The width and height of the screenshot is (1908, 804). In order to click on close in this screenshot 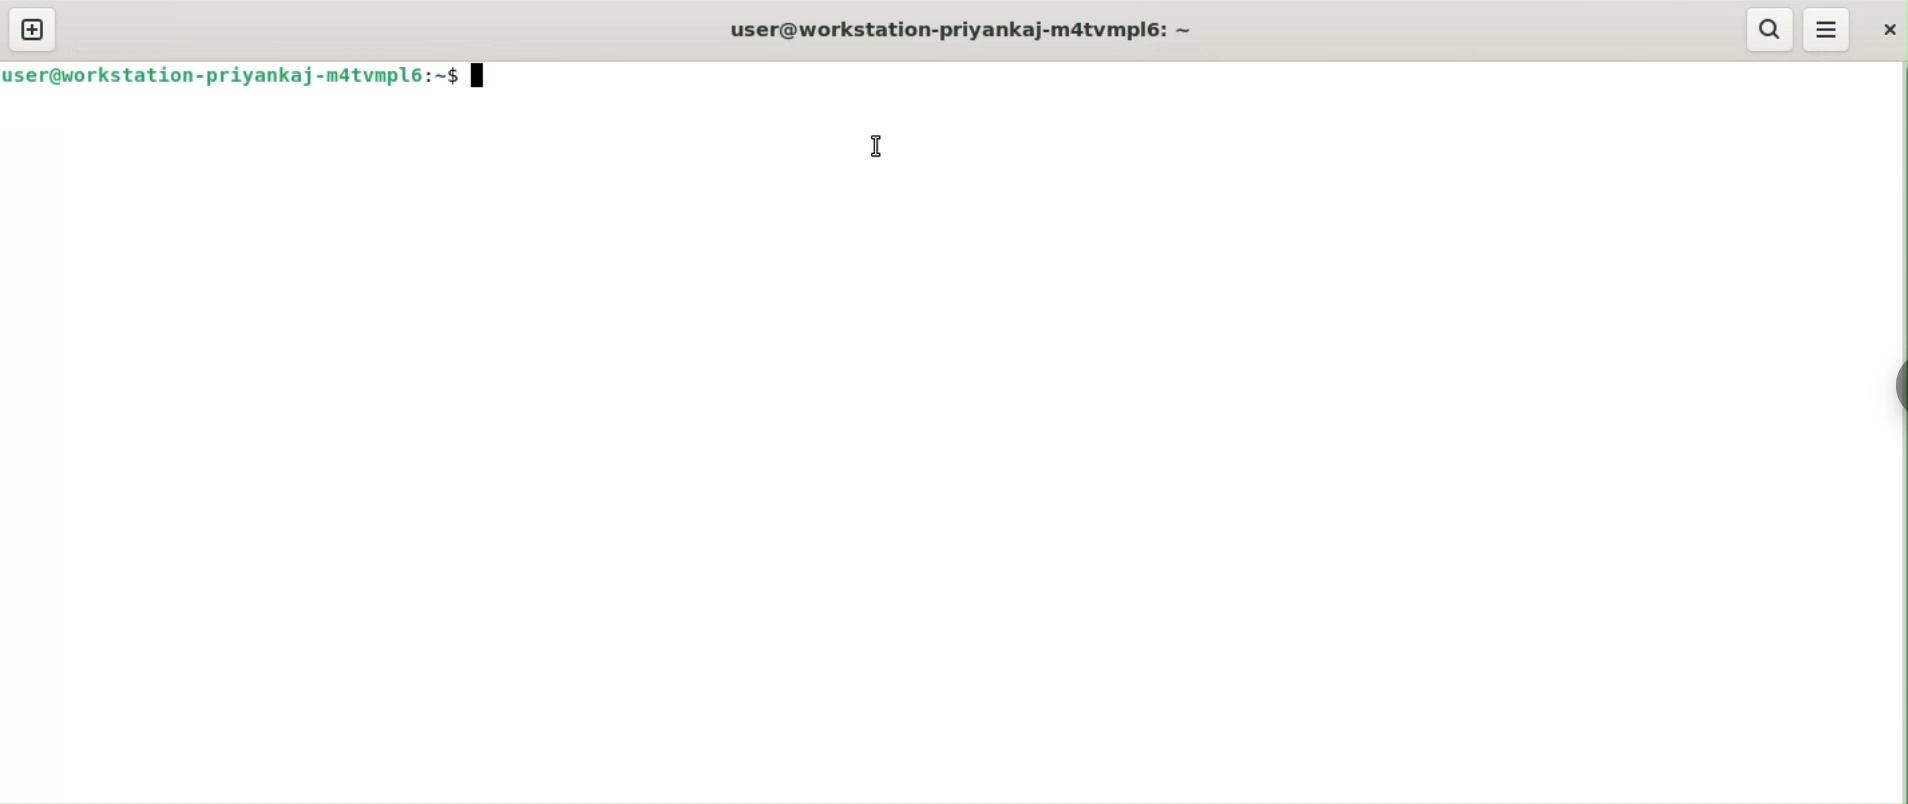, I will do `click(1888, 30)`.